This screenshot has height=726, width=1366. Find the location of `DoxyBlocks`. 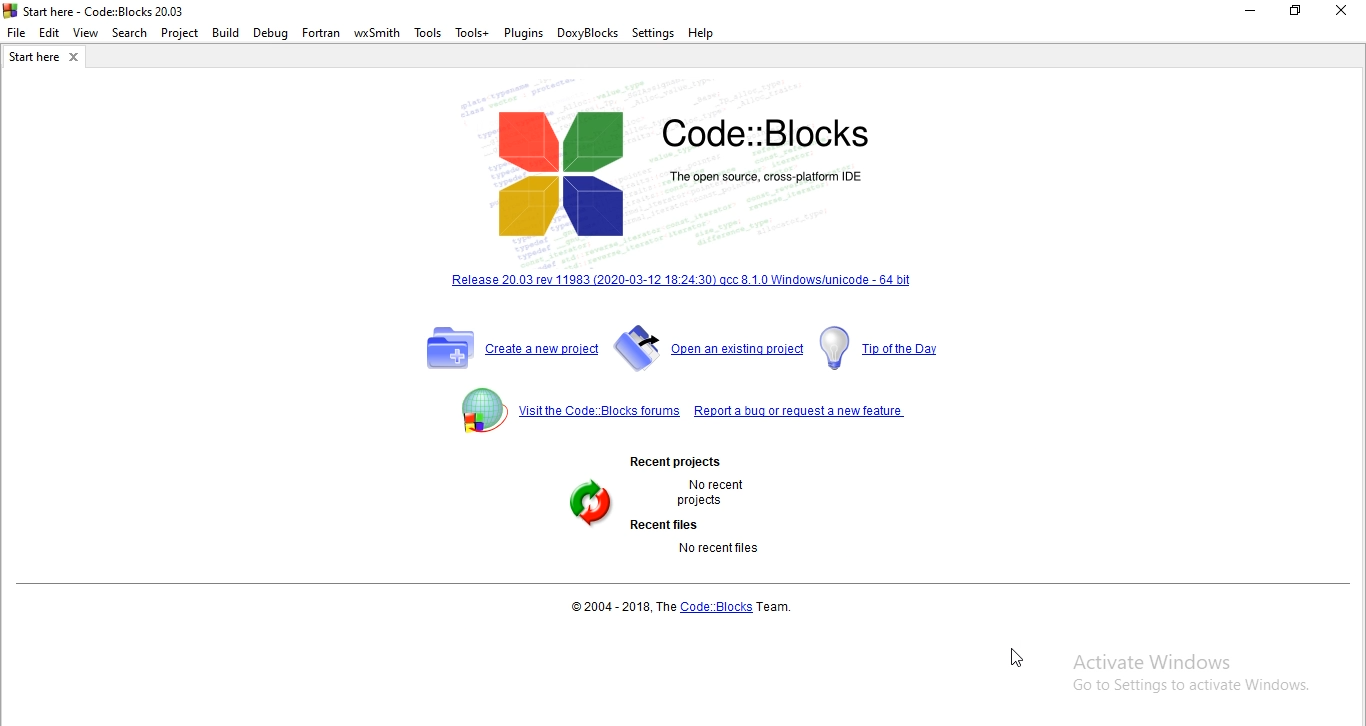

DoxyBlocks is located at coordinates (590, 35).